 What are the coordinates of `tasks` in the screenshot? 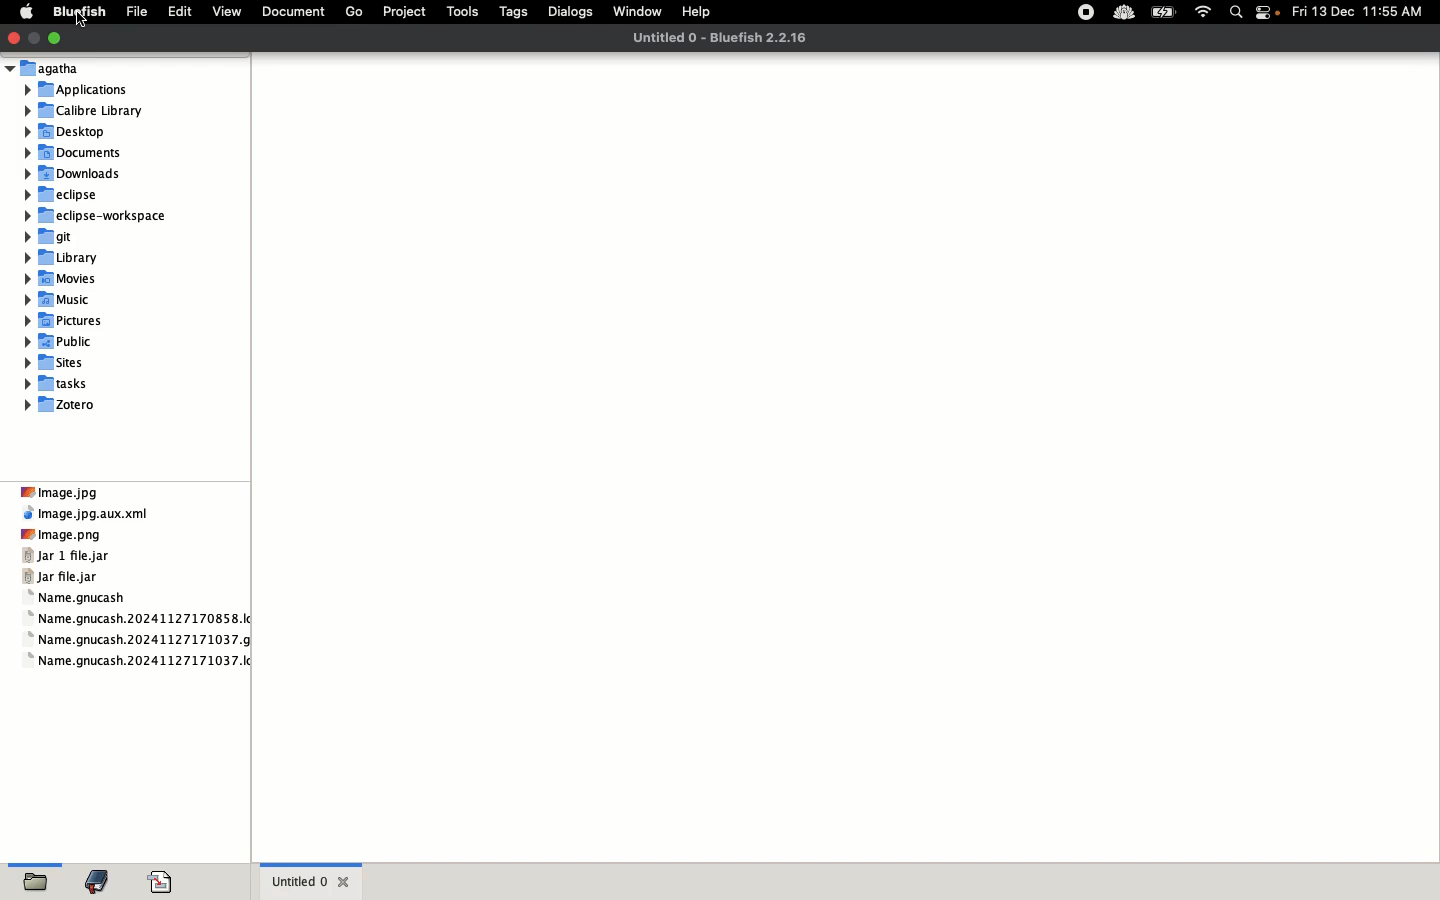 It's located at (64, 385).